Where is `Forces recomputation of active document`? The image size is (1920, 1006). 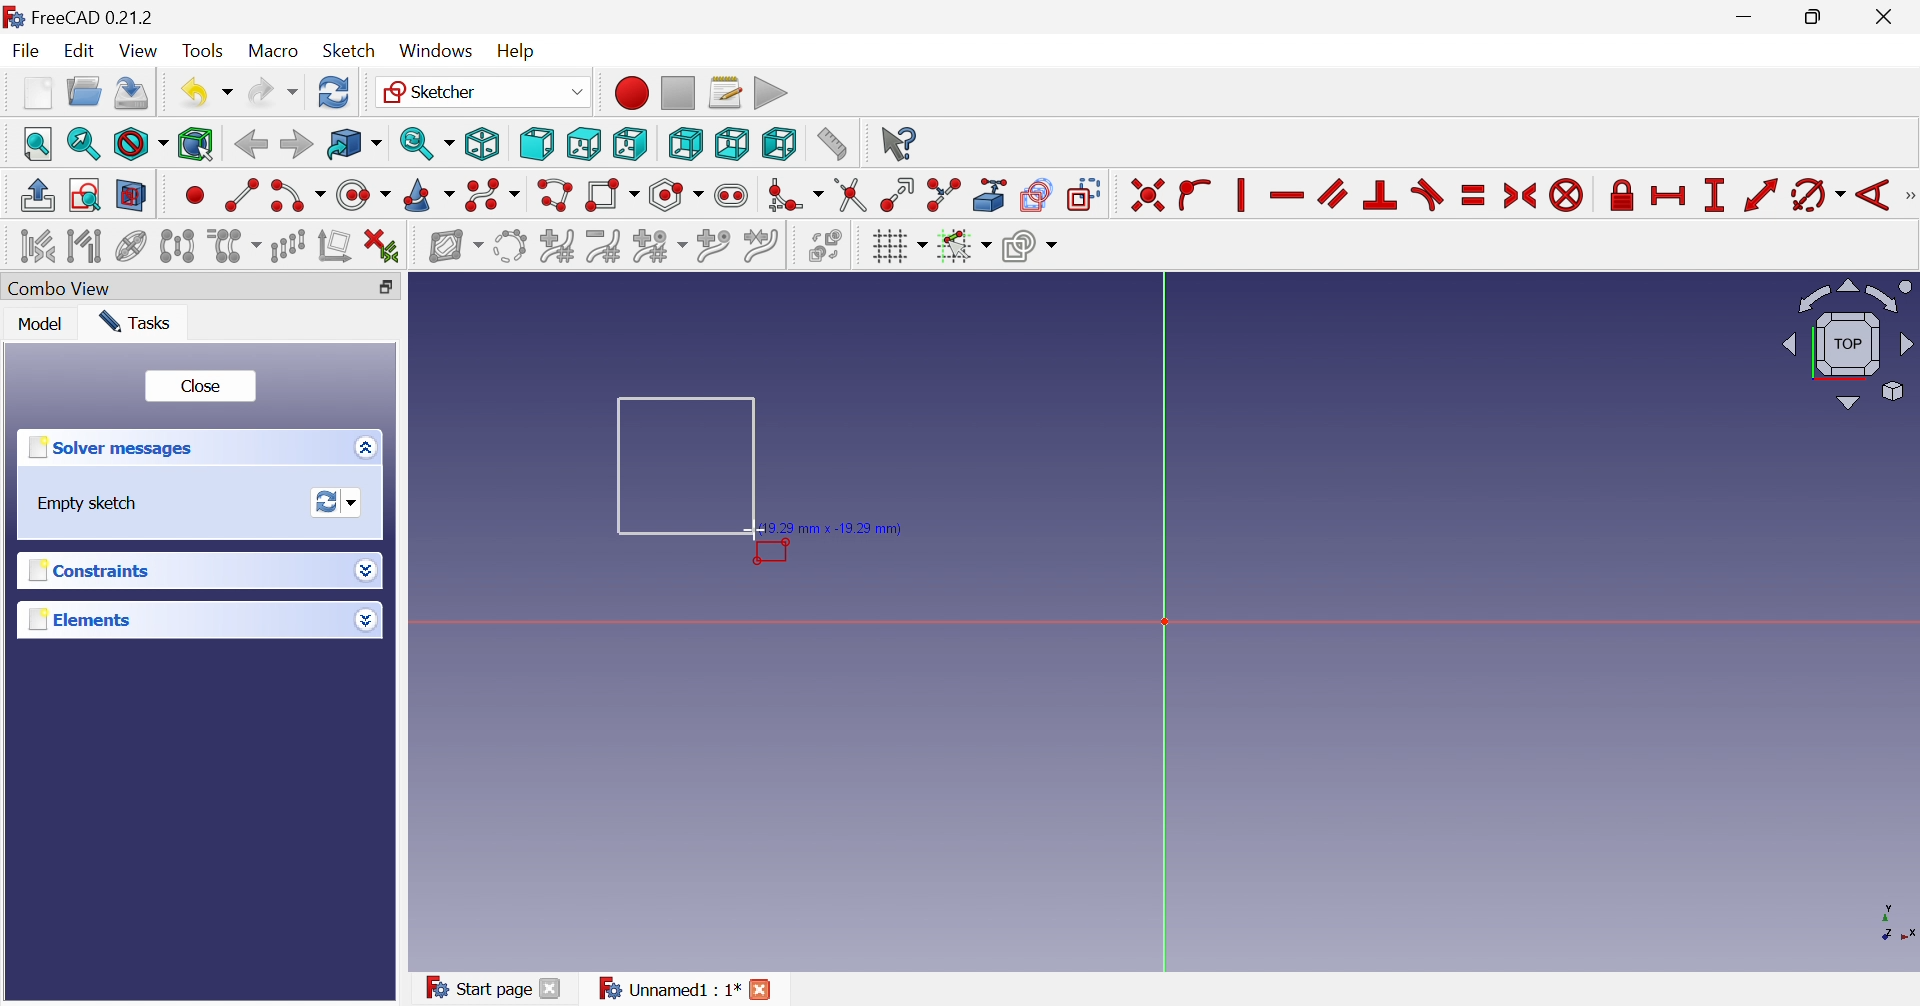
Forces recomputation of active document is located at coordinates (337, 503).